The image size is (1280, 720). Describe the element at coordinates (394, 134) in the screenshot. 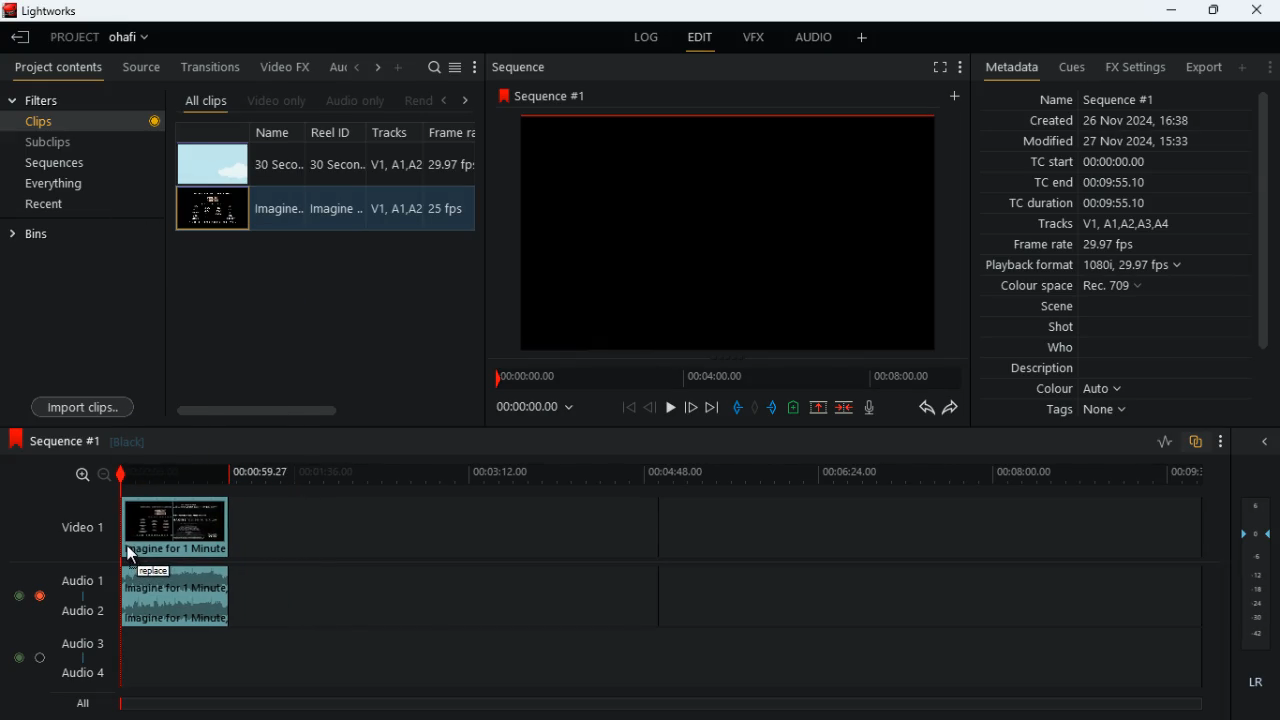

I see `tracks` at that location.